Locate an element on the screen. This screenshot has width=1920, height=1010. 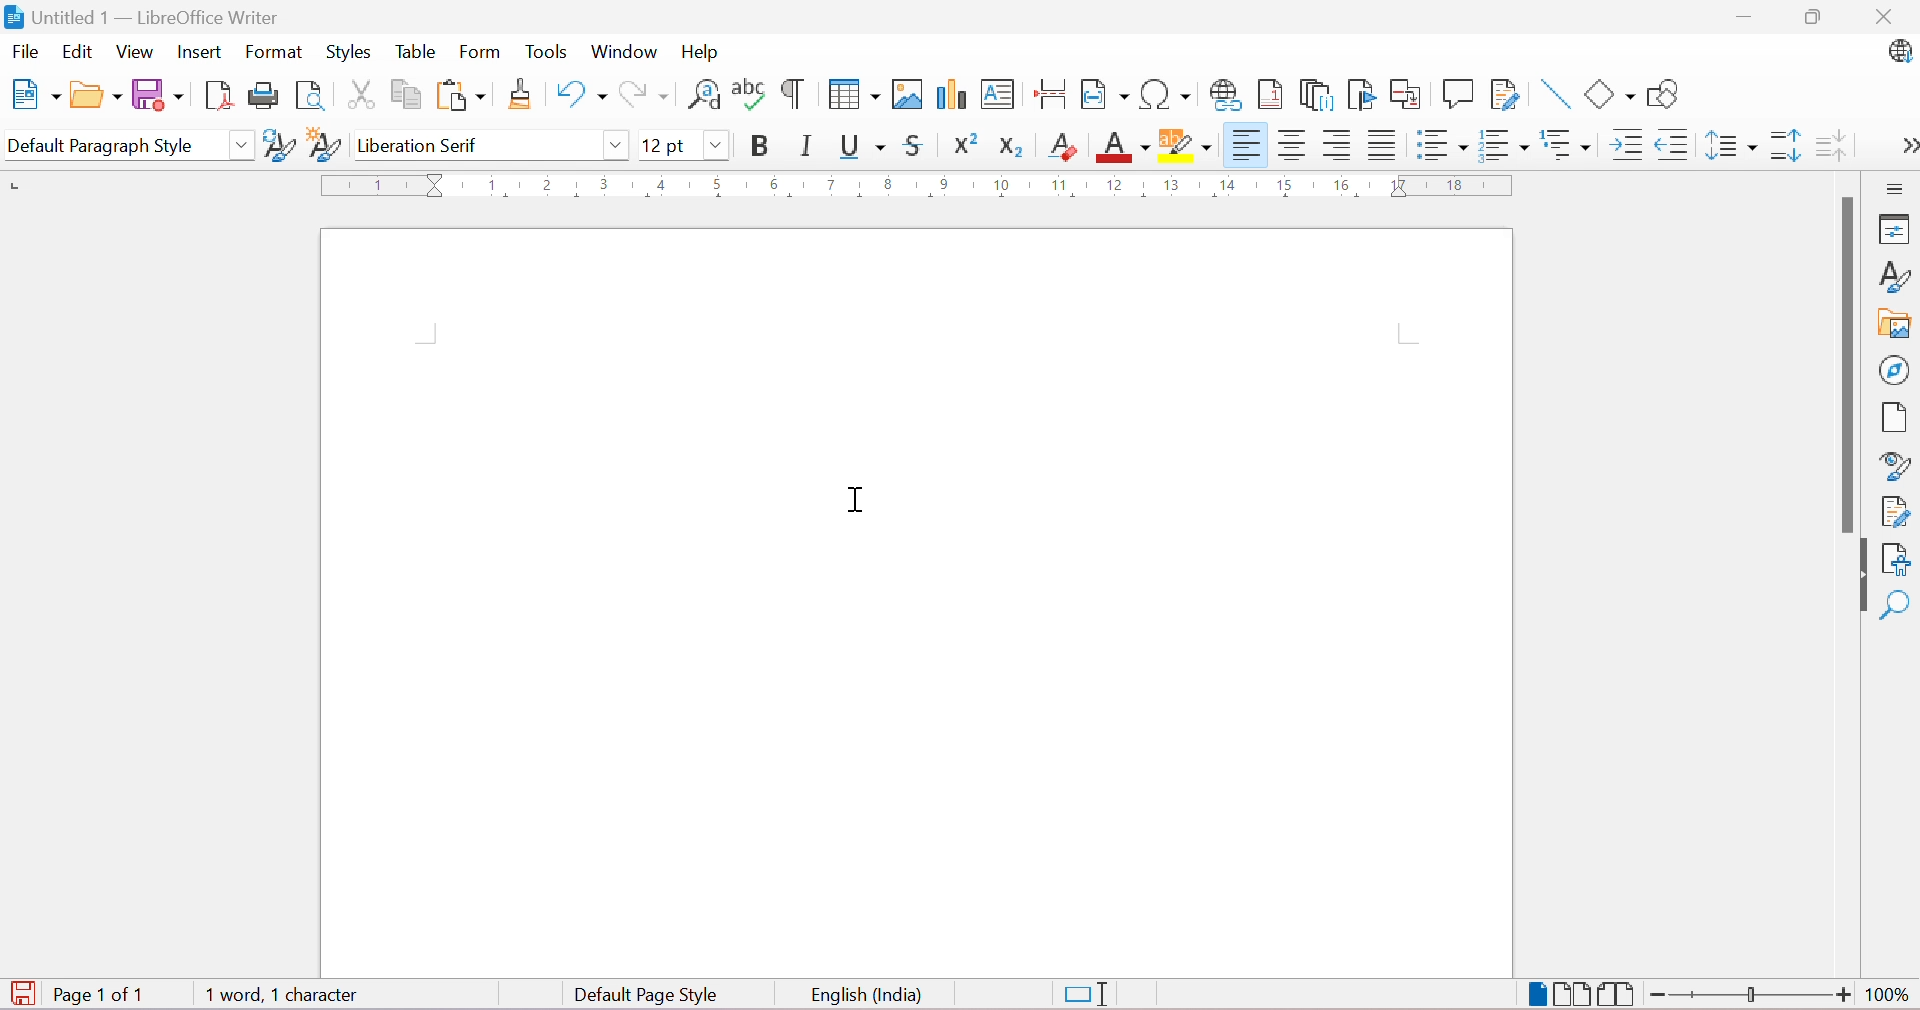
Cut is located at coordinates (357, 93).